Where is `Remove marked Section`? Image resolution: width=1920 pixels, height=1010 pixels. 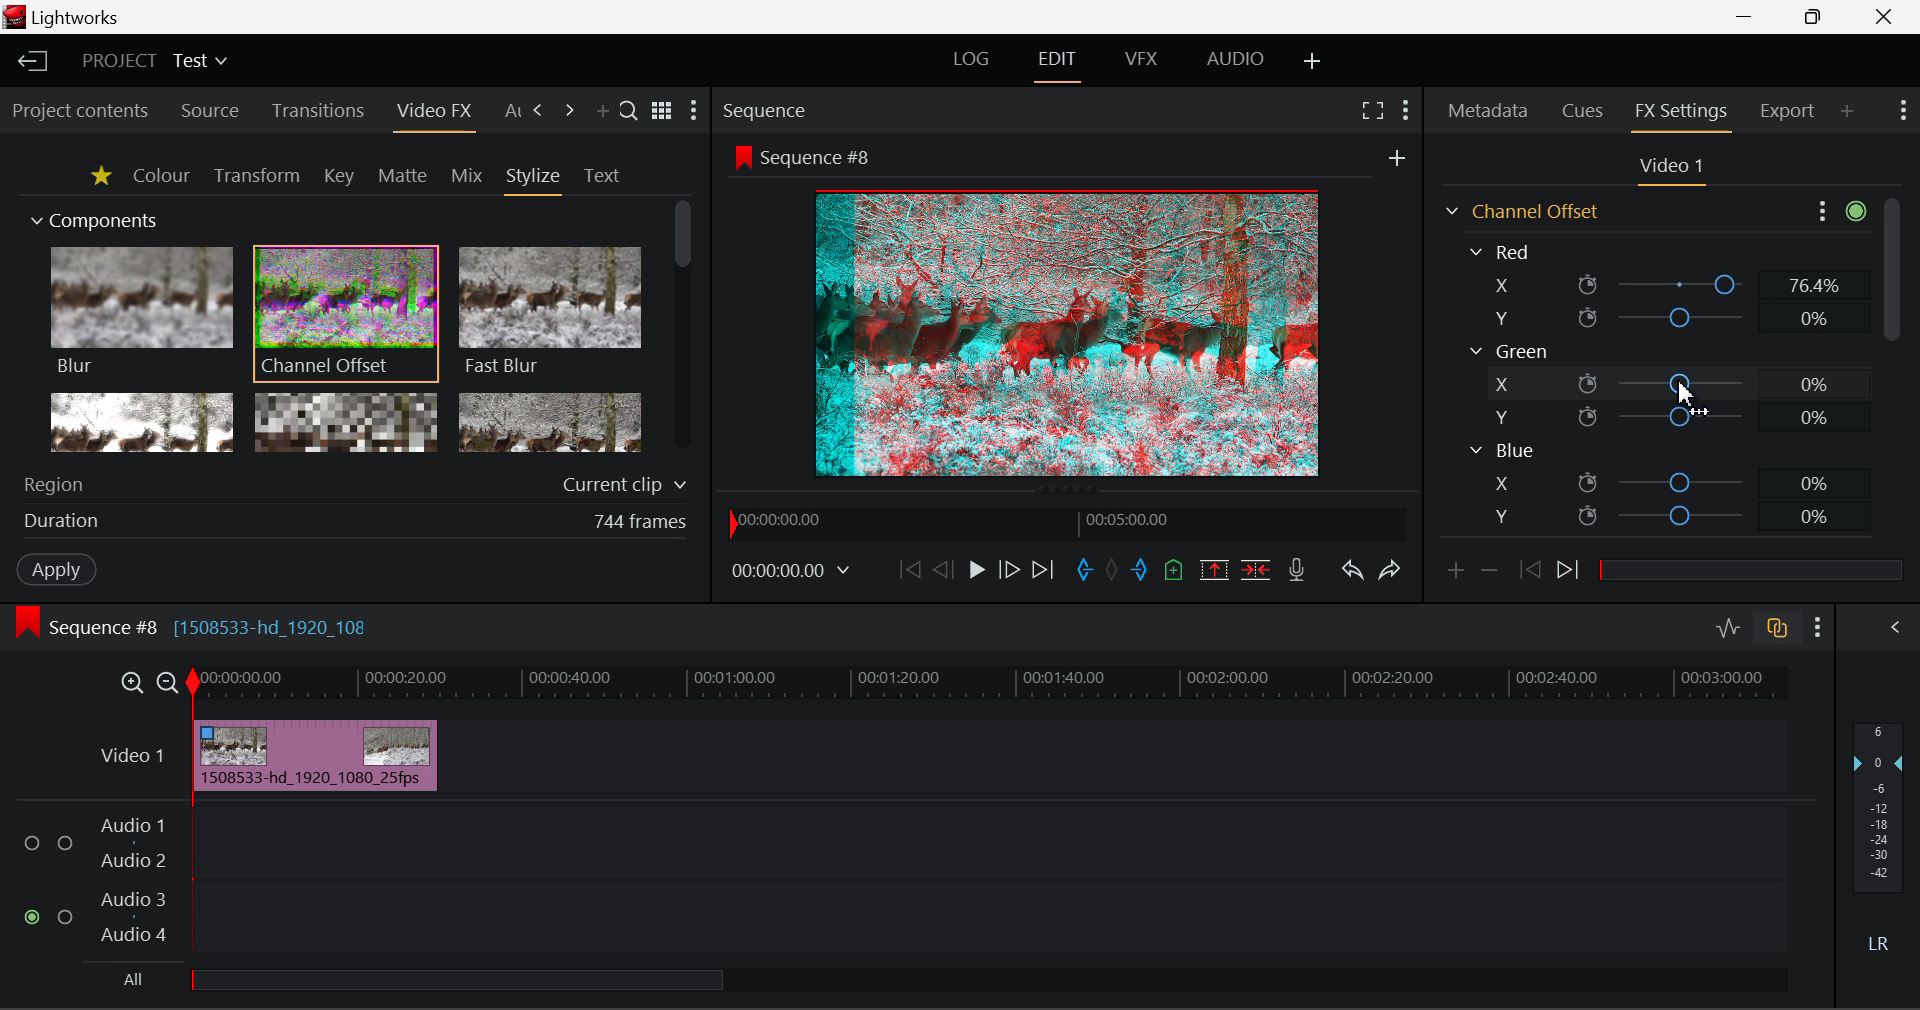
Remove marked Section is located at coordinates (1218, 571).